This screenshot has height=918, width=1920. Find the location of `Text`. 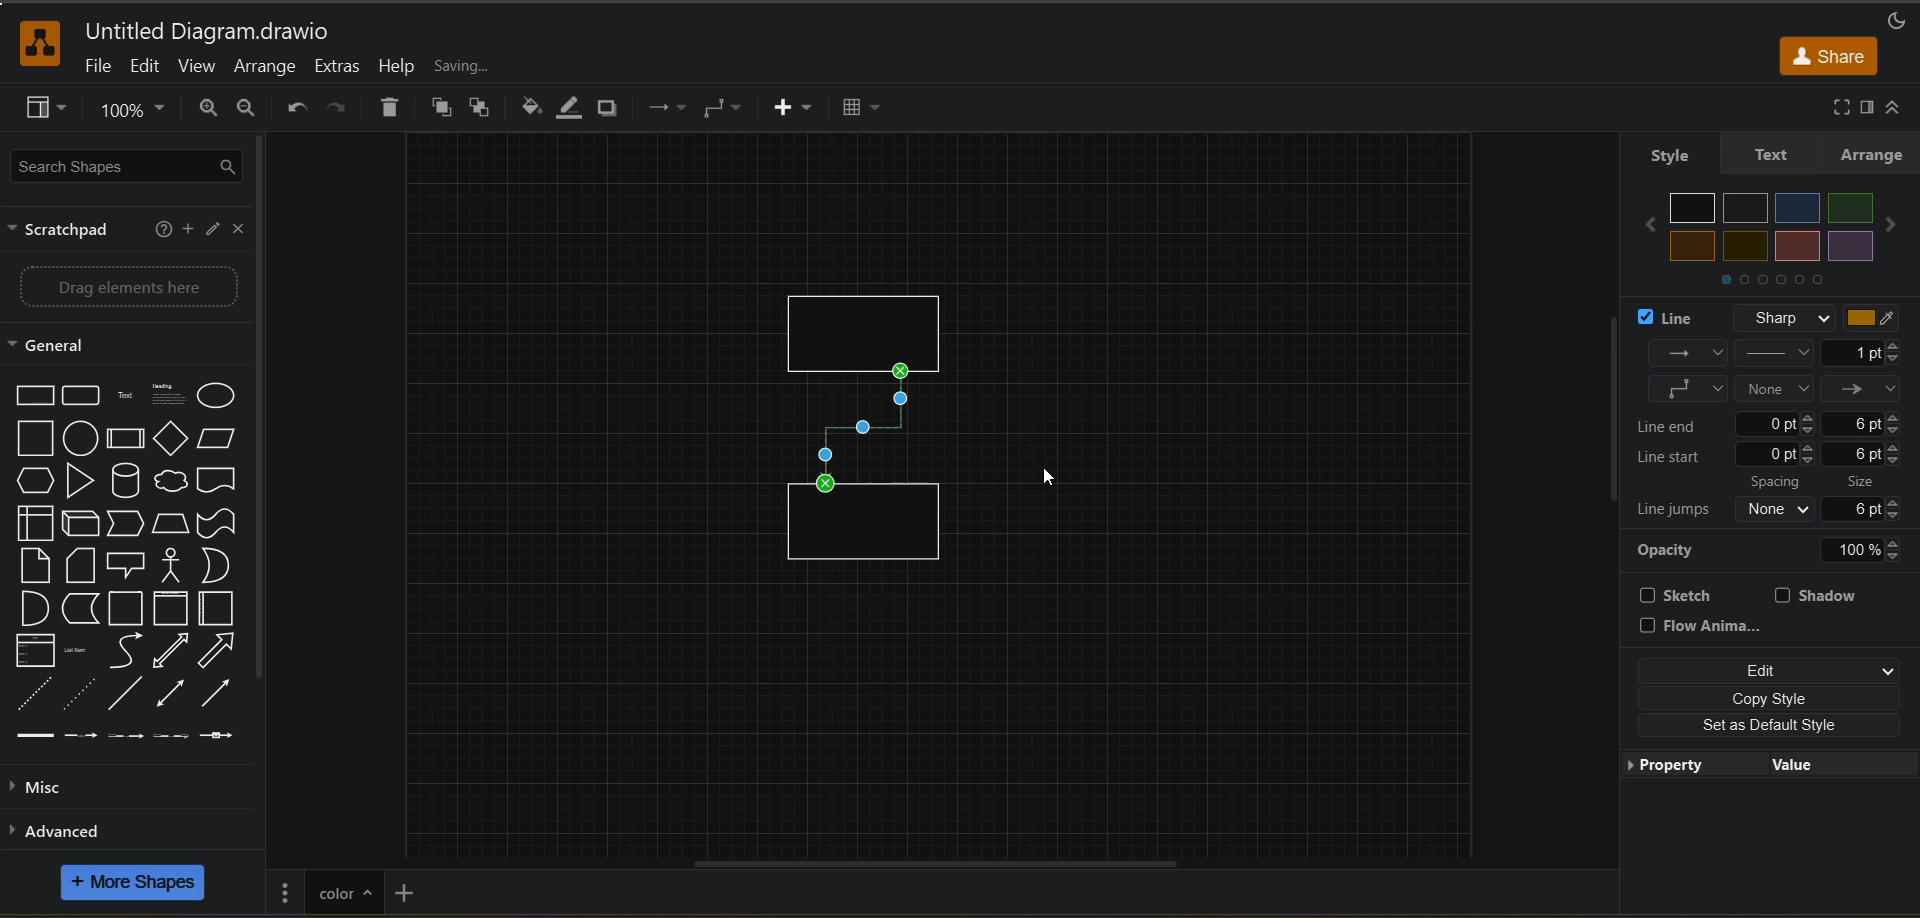

Text is located at coordinates (128, 395).